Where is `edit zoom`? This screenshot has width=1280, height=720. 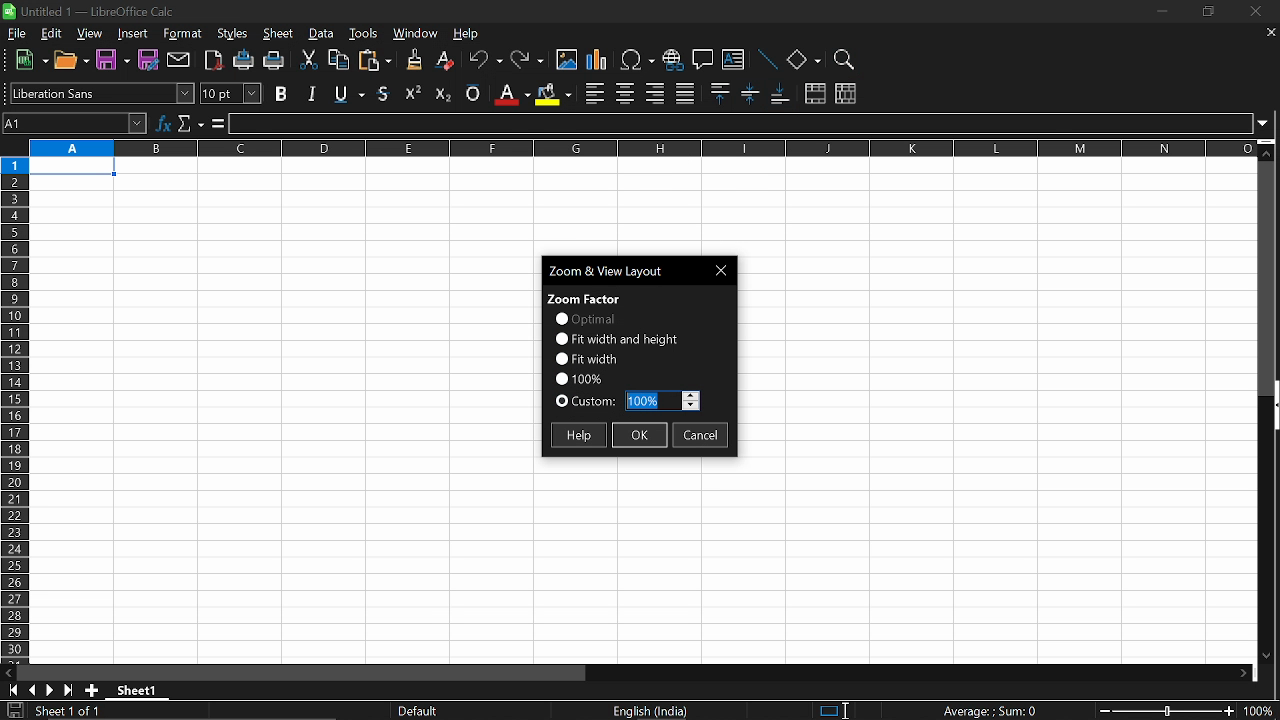 edit zoom is located at coordinates (662, 401).